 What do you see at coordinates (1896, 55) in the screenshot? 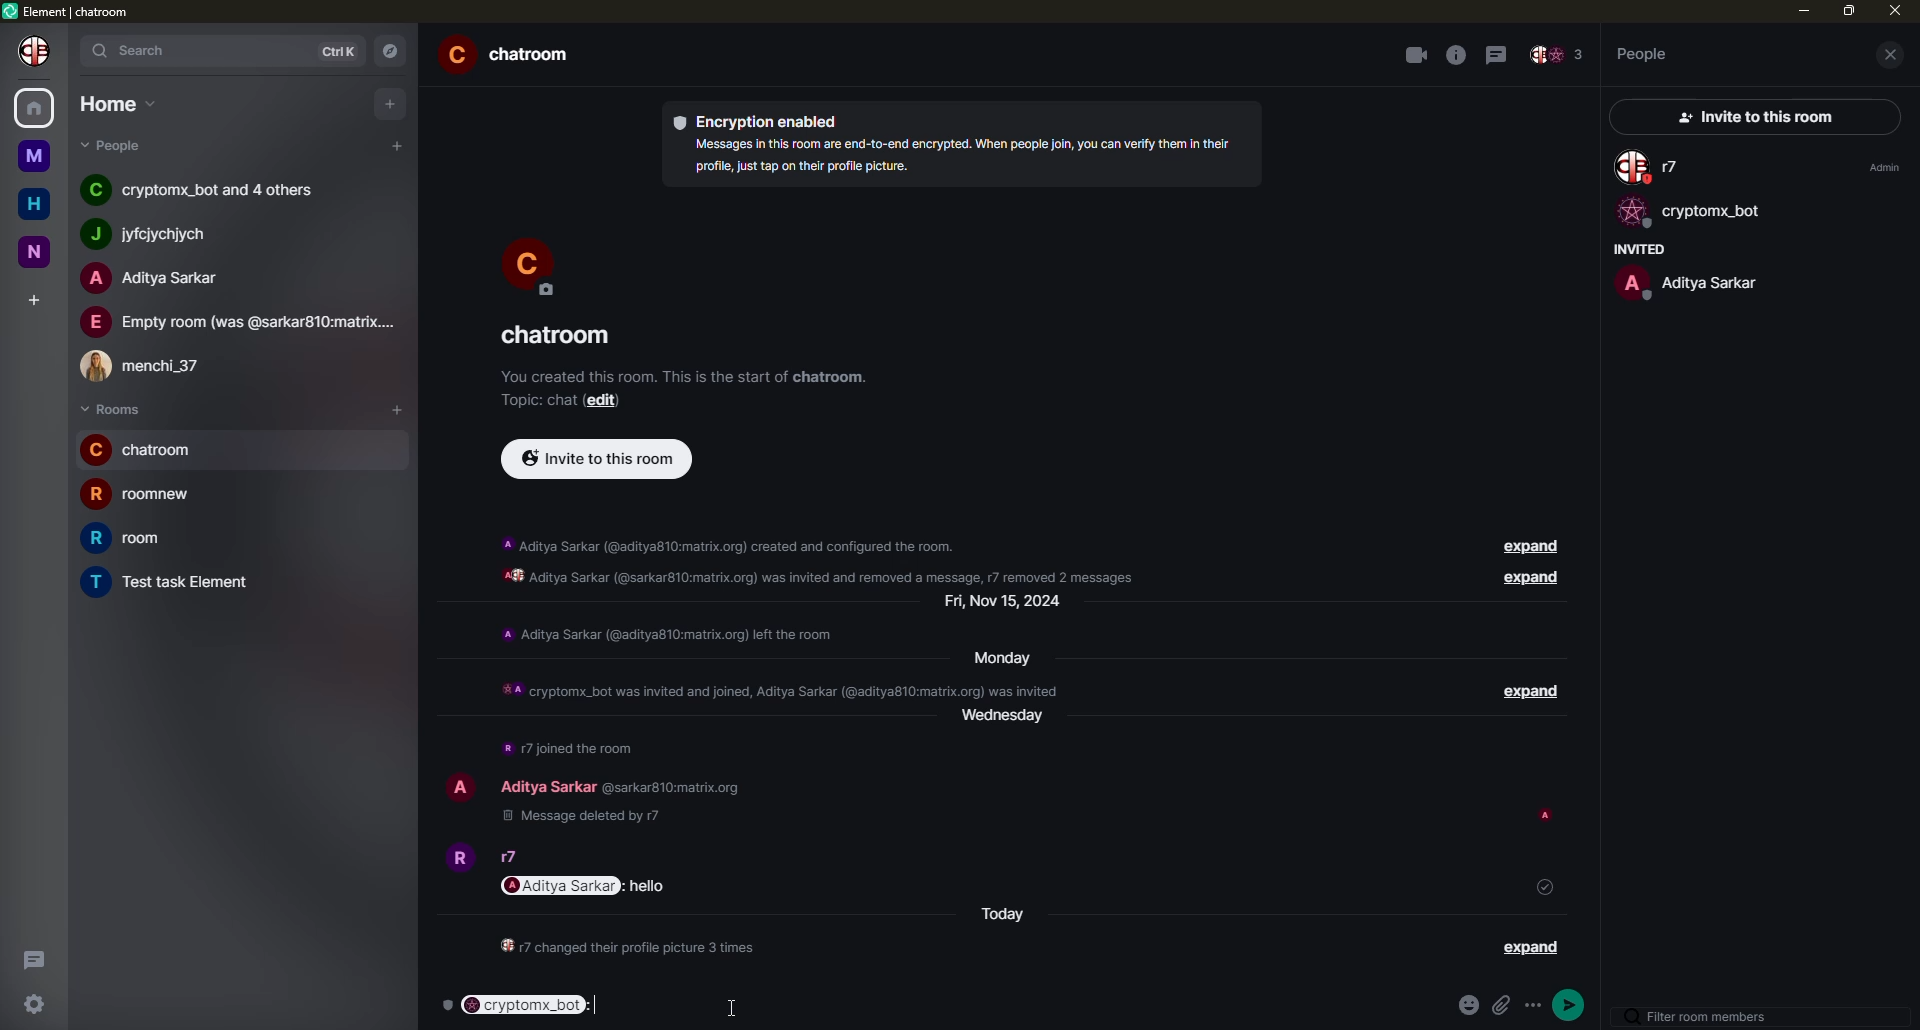
I see `close` at bounding box center [1896, 55].